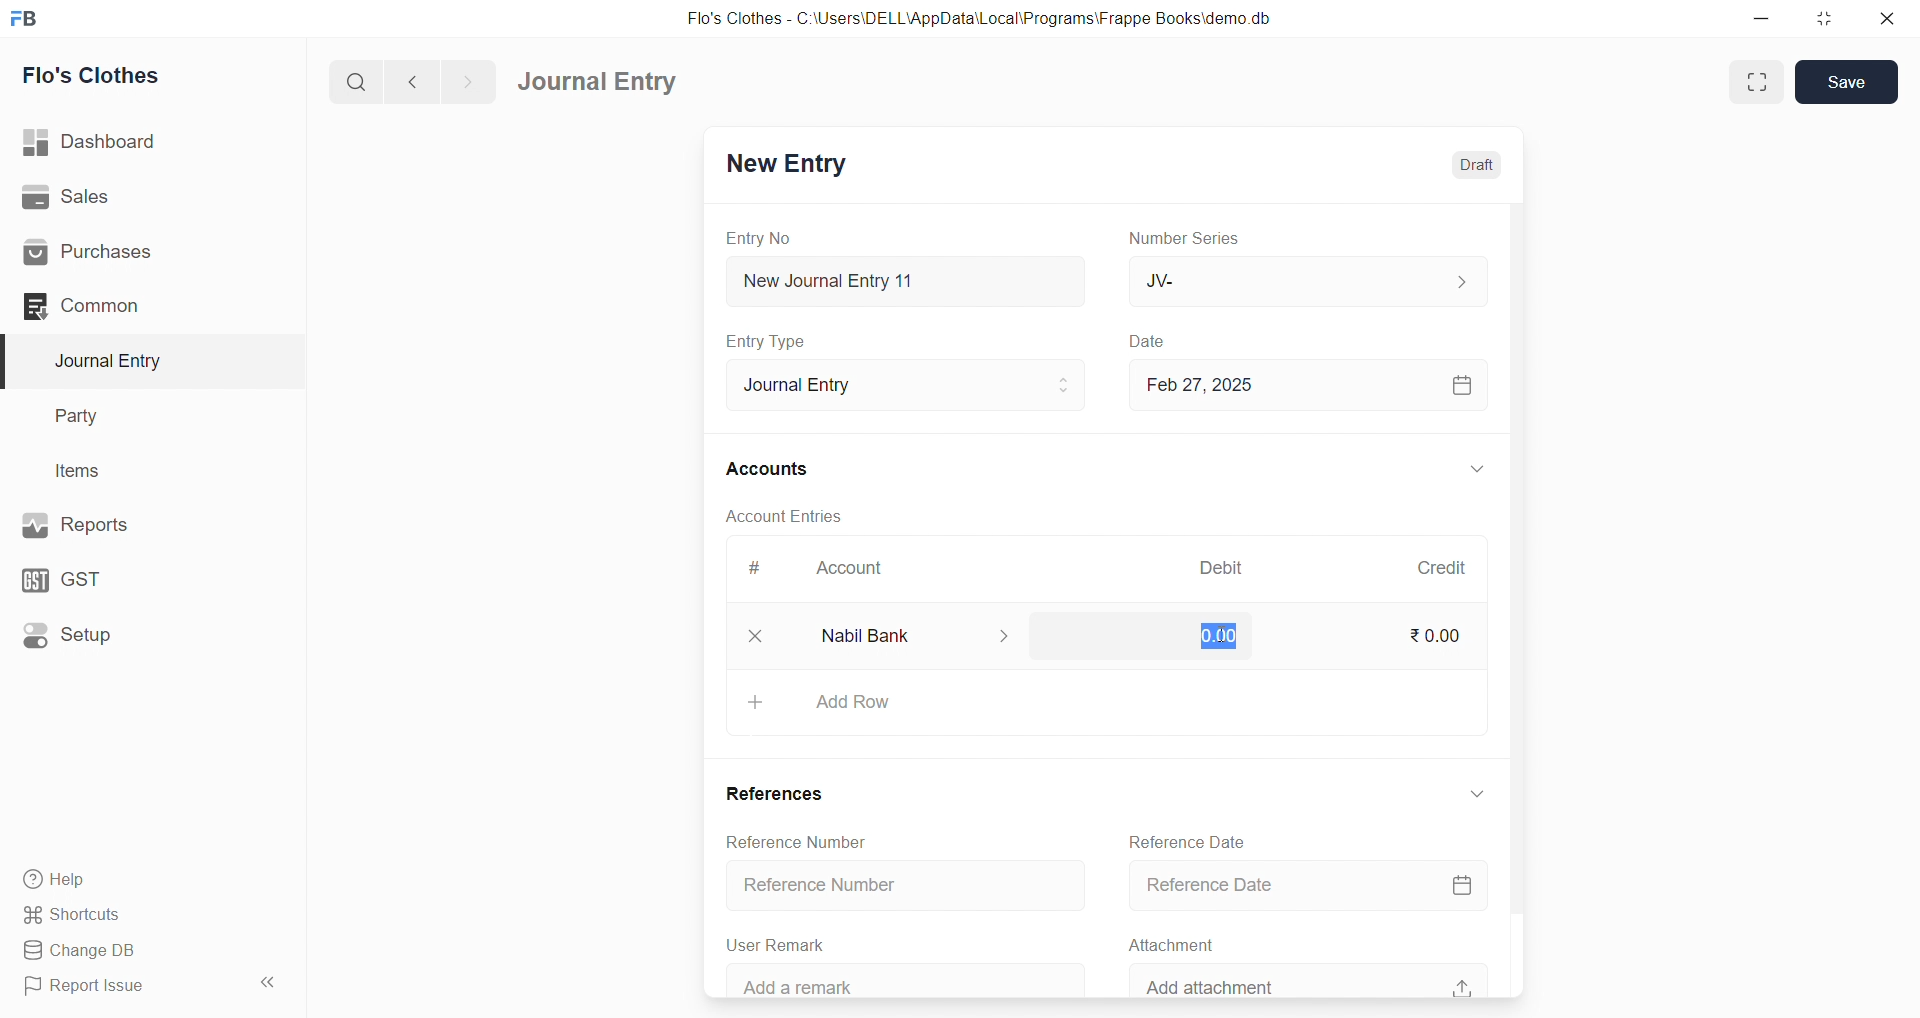 This screenshot has width=1920, height=1018. Describe the element at coordinates (124, 949) in the screenshot. I see `Change DB` at that location.